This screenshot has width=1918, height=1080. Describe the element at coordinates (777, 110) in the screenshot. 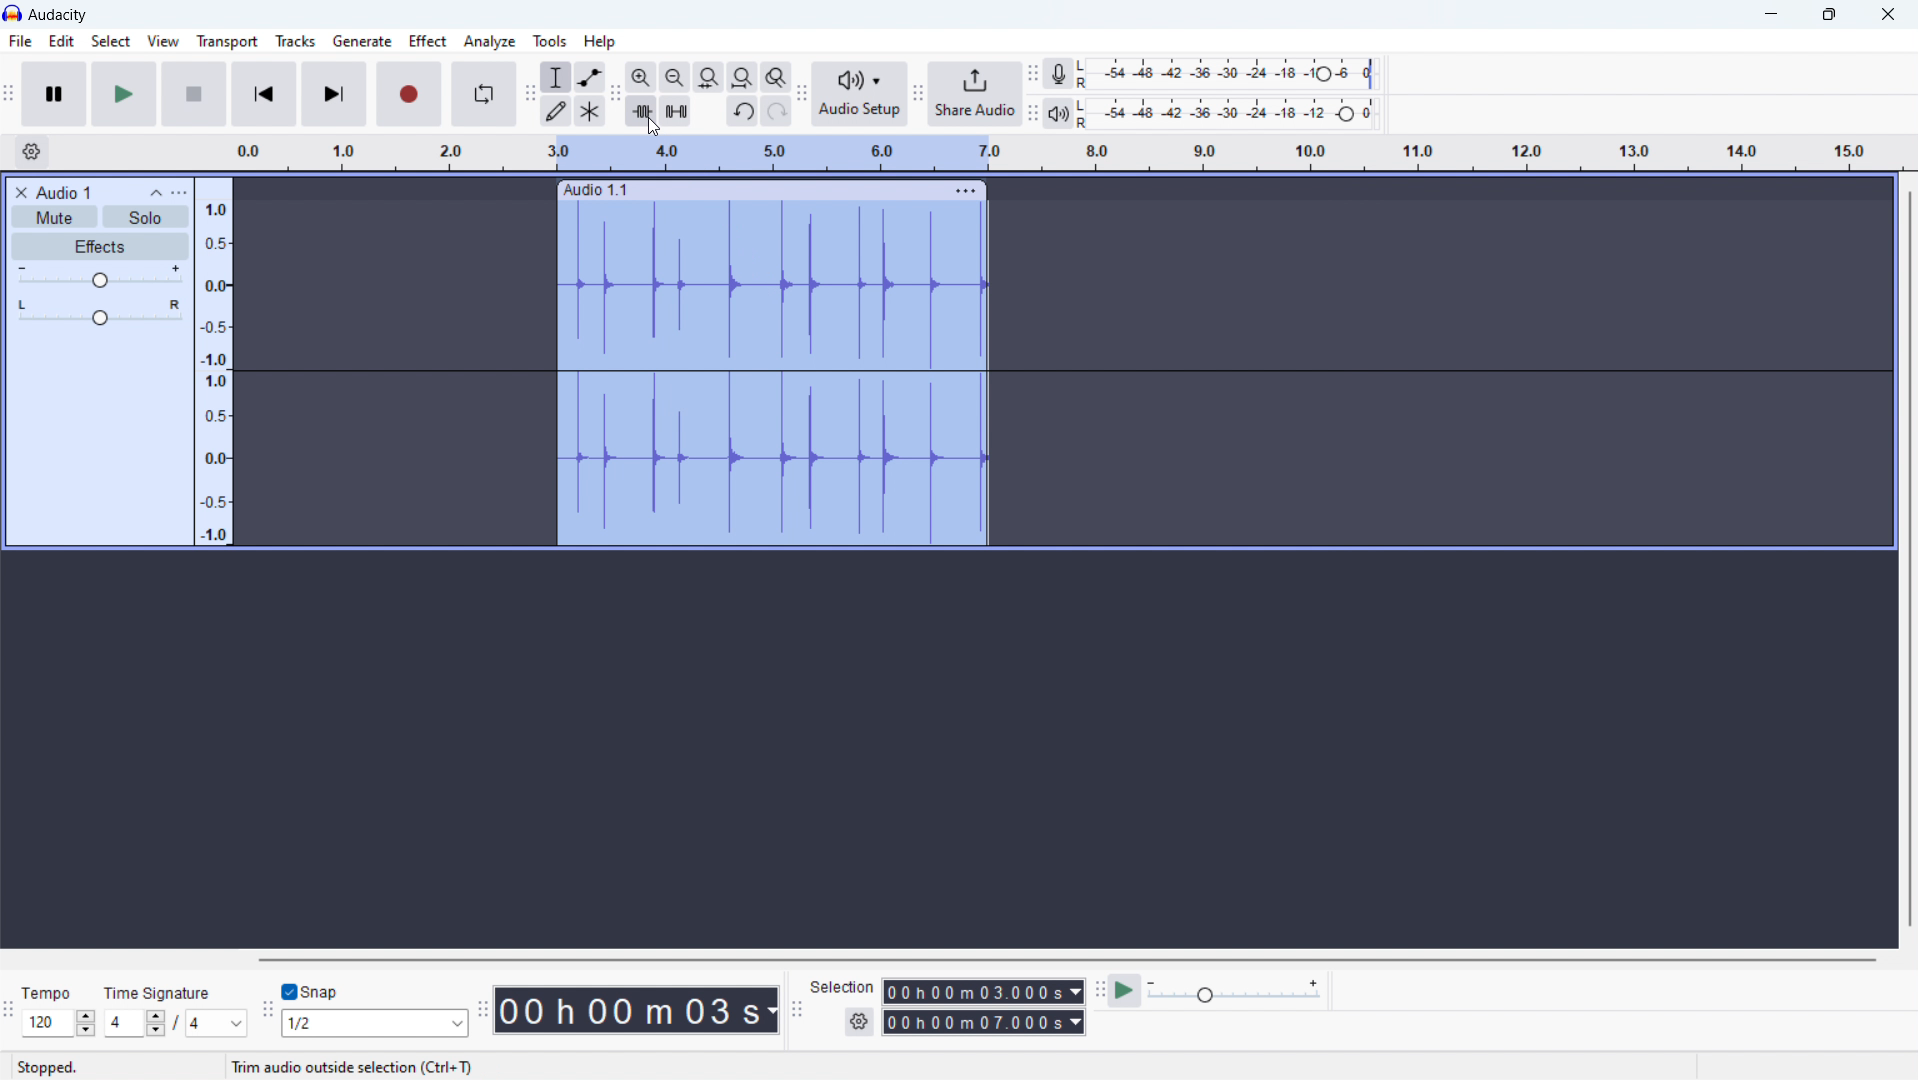

I see `redo` at that location.